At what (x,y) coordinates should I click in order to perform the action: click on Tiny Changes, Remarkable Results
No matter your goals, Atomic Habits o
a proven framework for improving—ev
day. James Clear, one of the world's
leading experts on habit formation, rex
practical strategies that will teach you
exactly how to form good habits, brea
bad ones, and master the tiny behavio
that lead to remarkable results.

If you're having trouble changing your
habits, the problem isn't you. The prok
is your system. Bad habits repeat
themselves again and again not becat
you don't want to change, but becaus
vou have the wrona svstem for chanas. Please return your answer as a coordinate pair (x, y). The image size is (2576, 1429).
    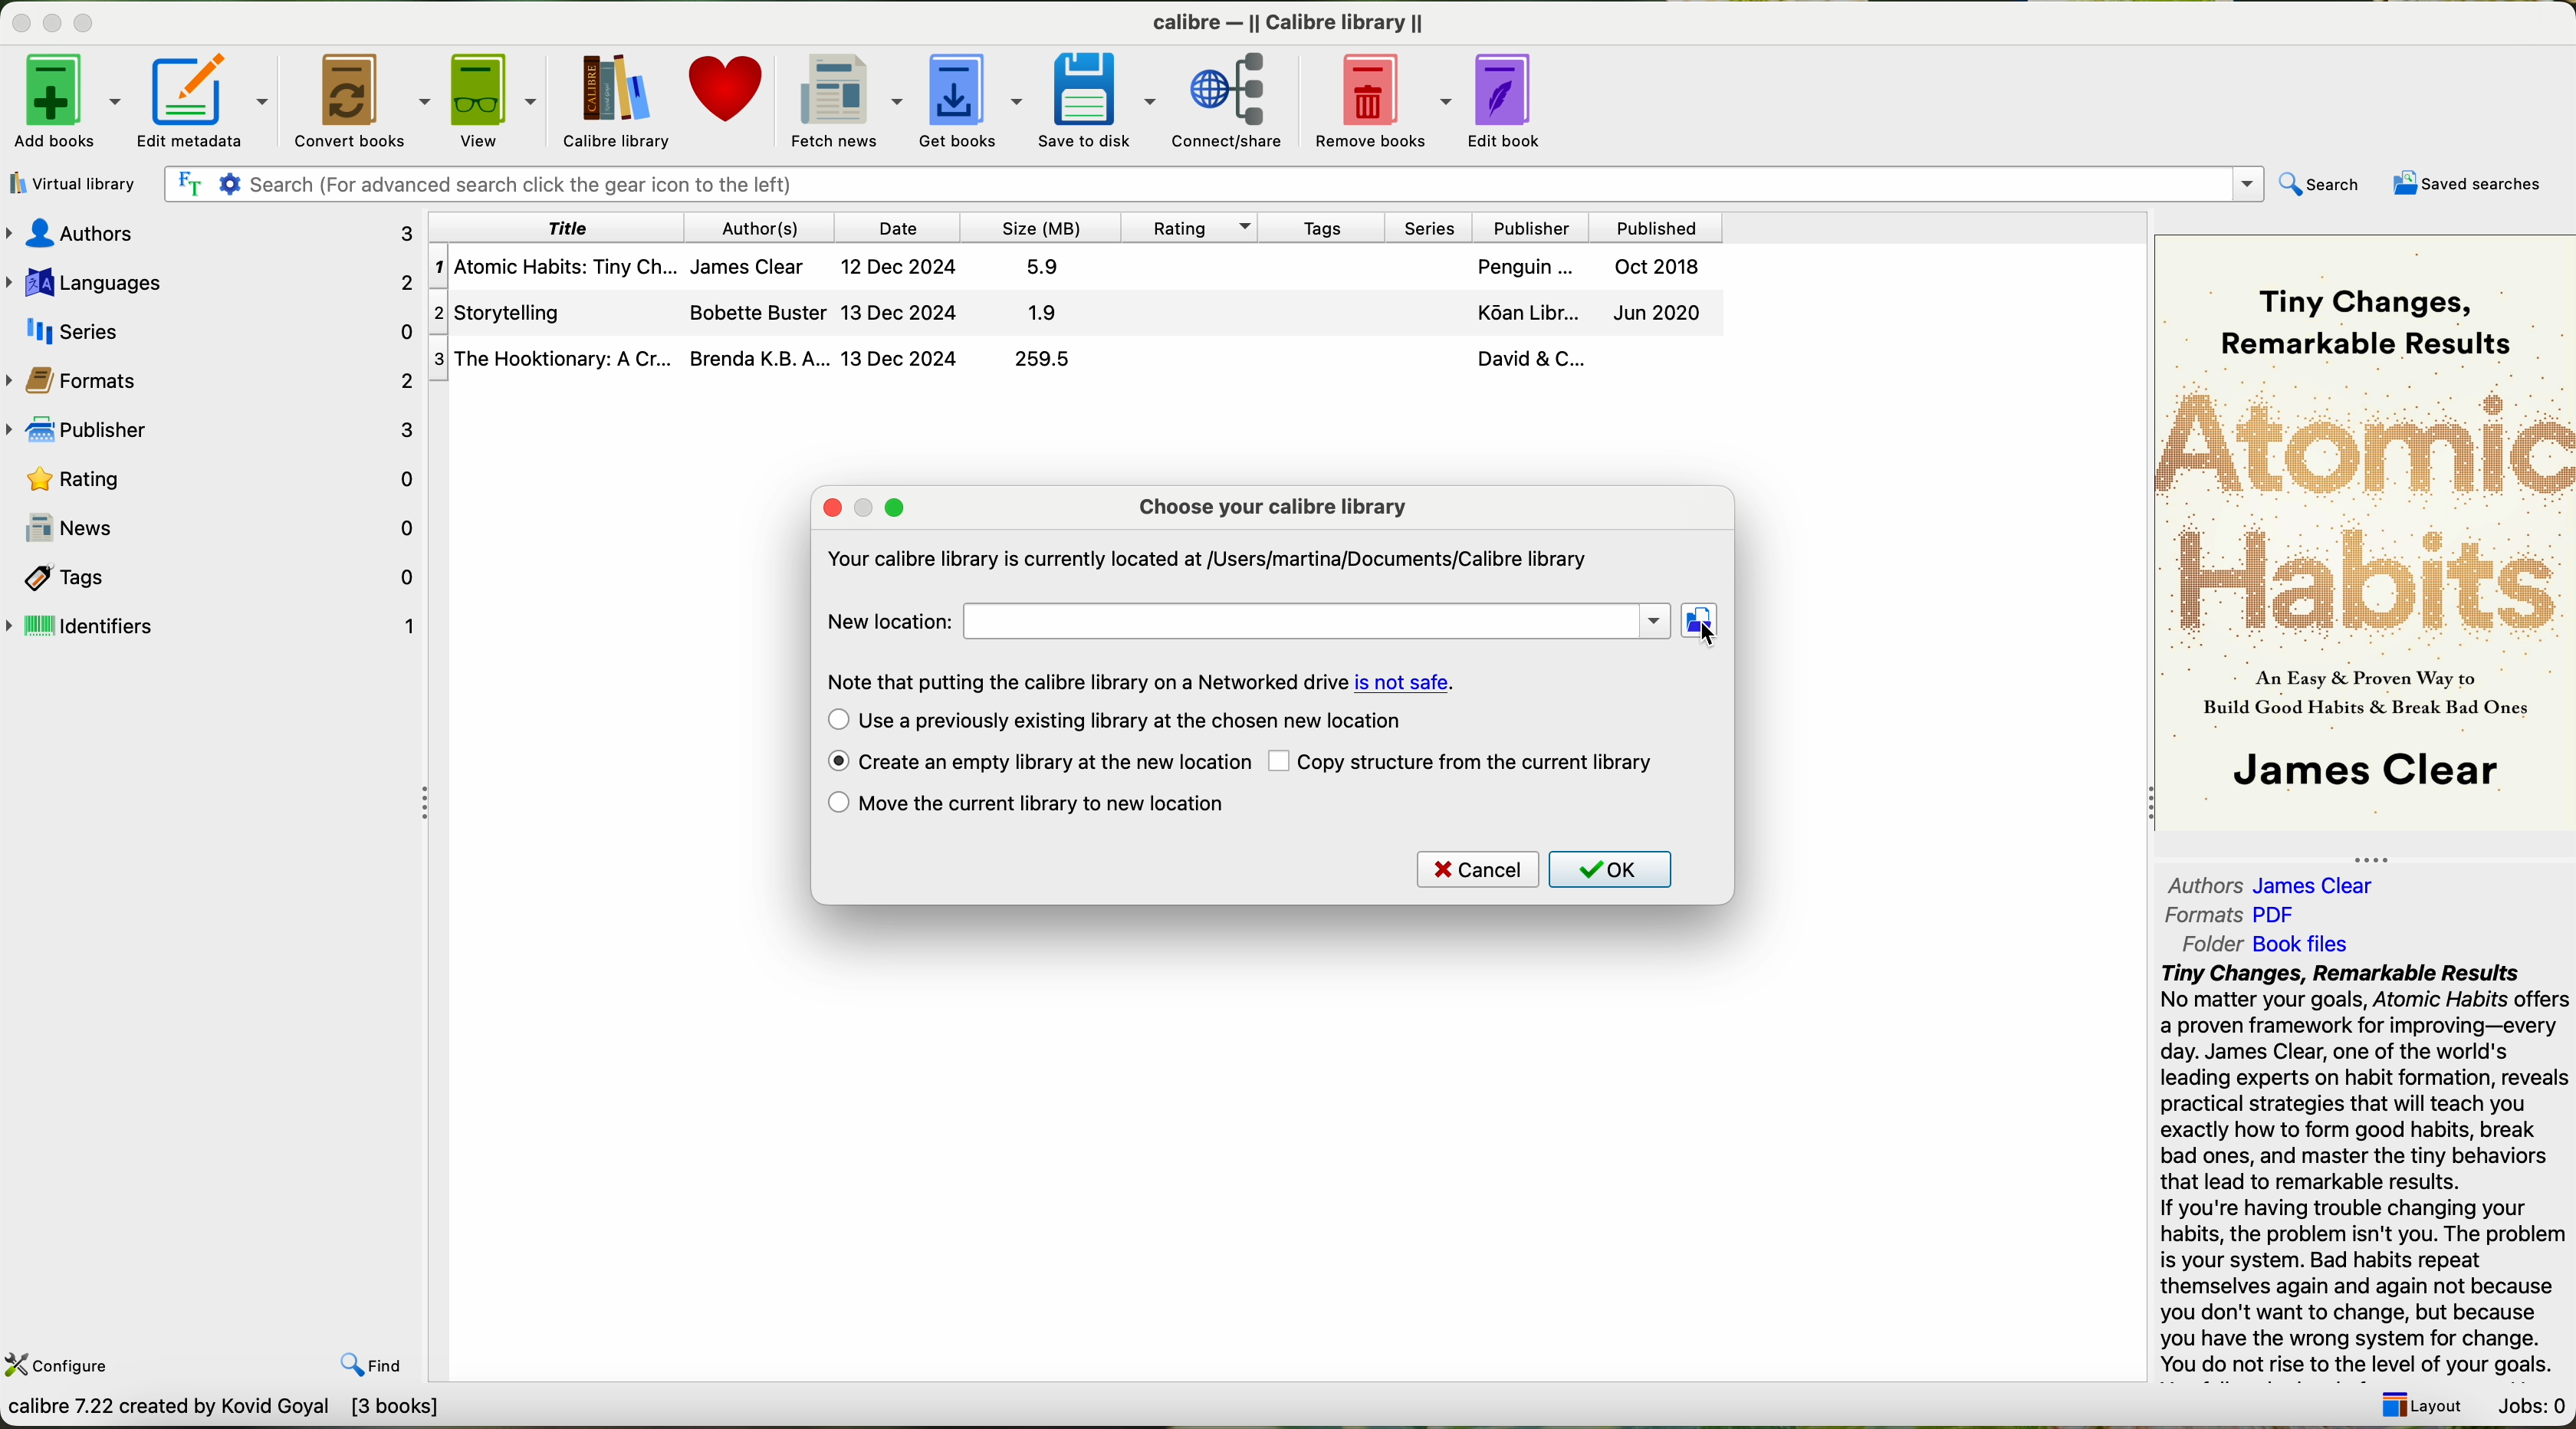
    Looking at the image, I should click on (2362, 1166).